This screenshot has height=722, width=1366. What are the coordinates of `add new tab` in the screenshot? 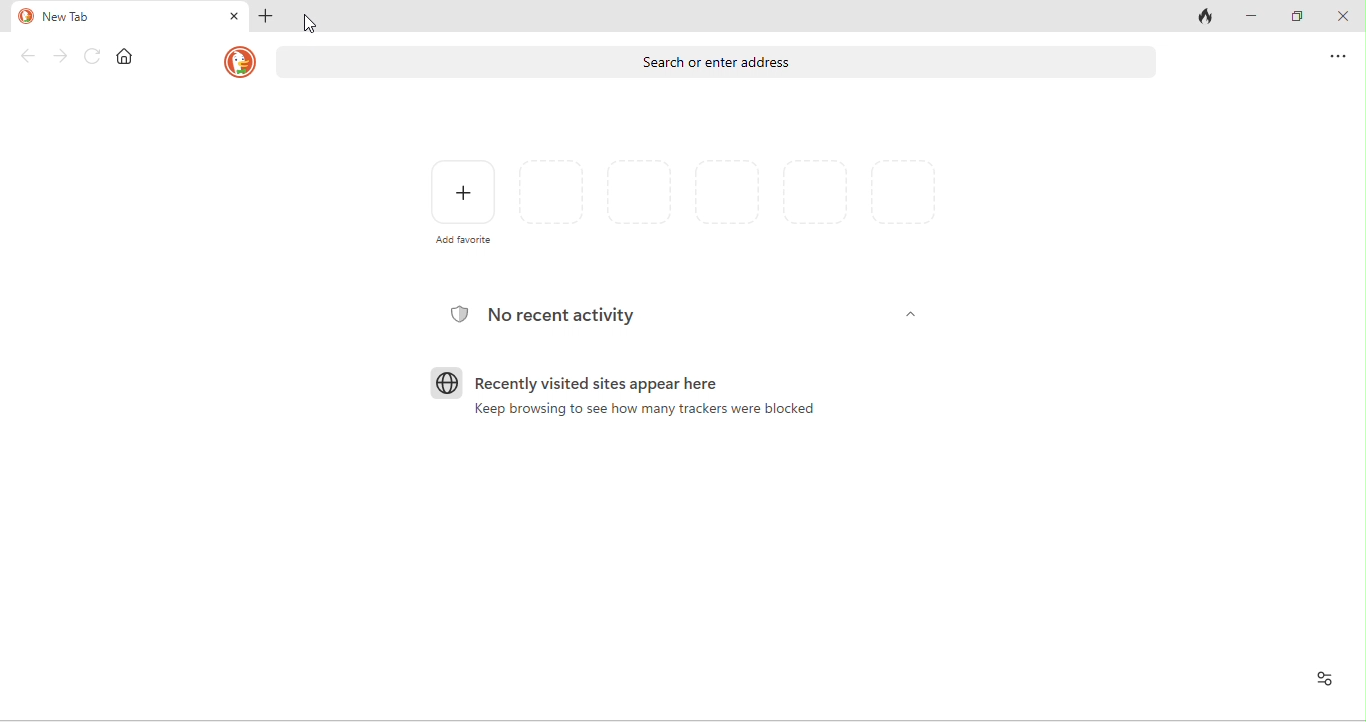 It's located at (266, 17).